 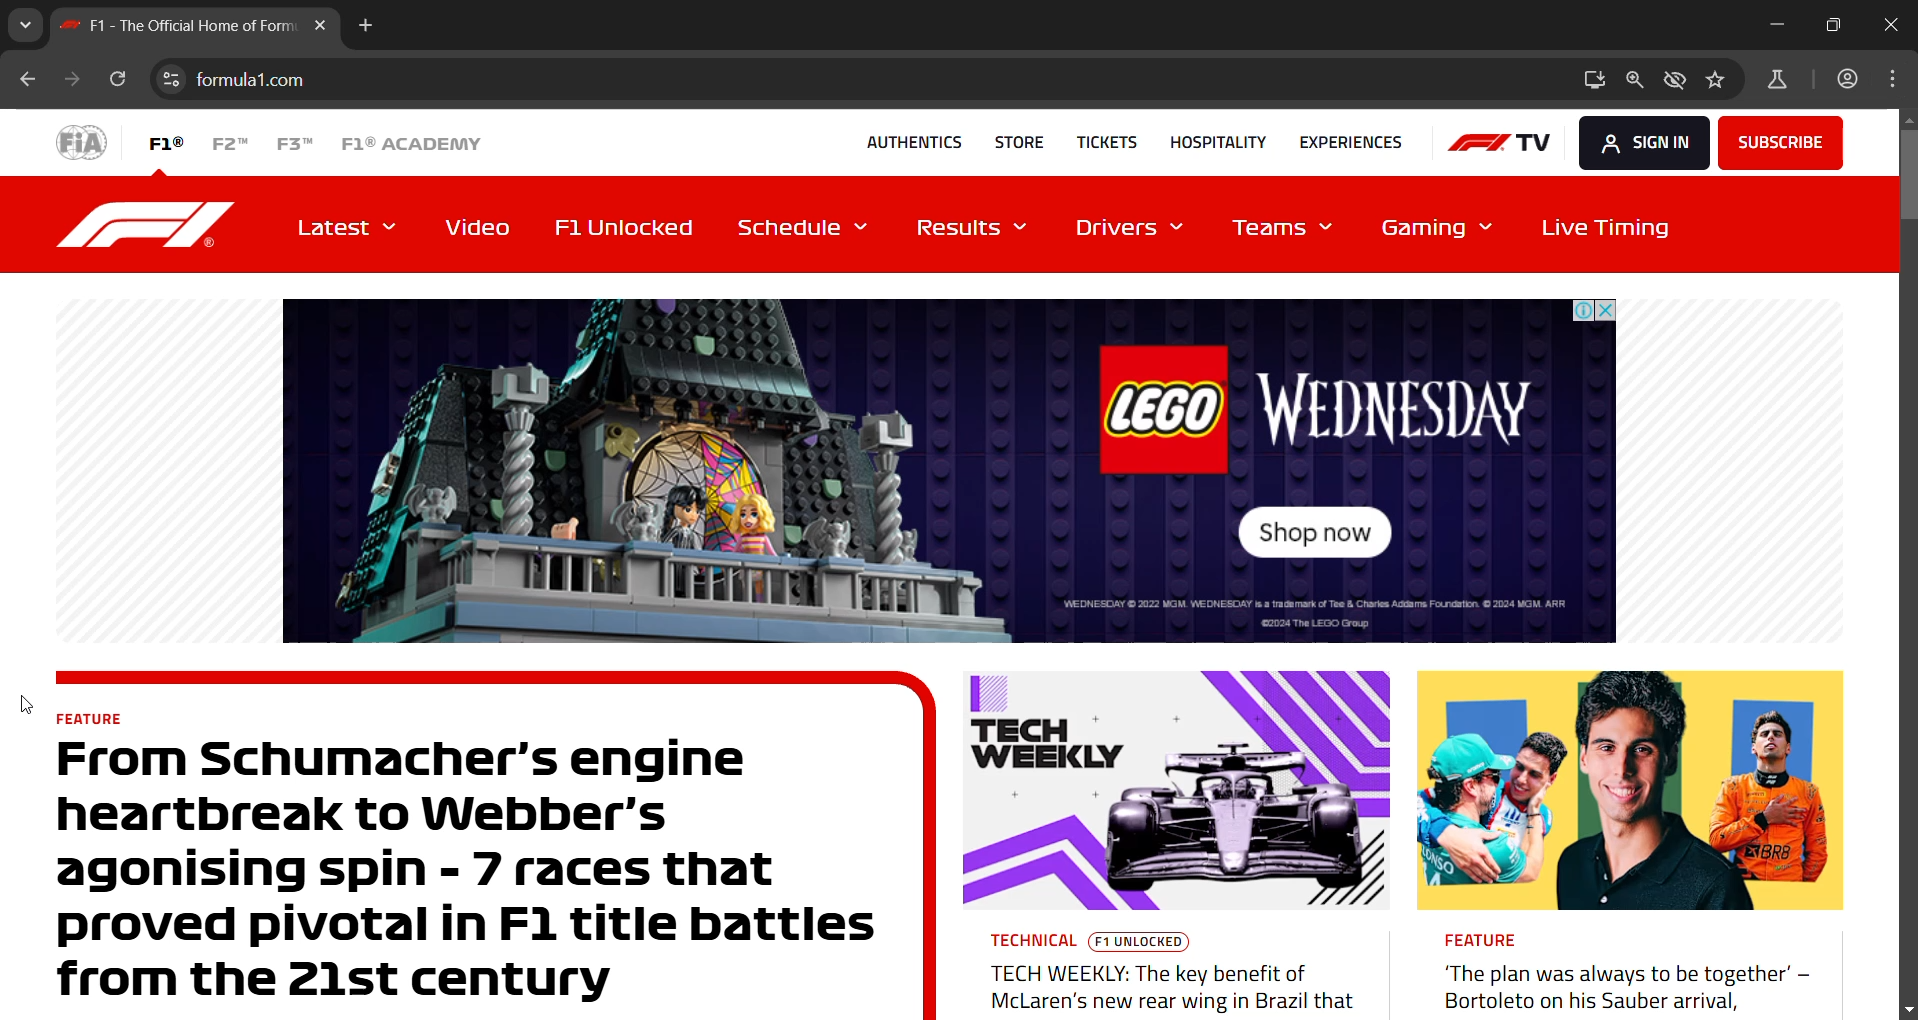 What do you see at coordinates (1099, 139) in the screenshot?
I see `TICKETS` at bounding box center [1099, 139].